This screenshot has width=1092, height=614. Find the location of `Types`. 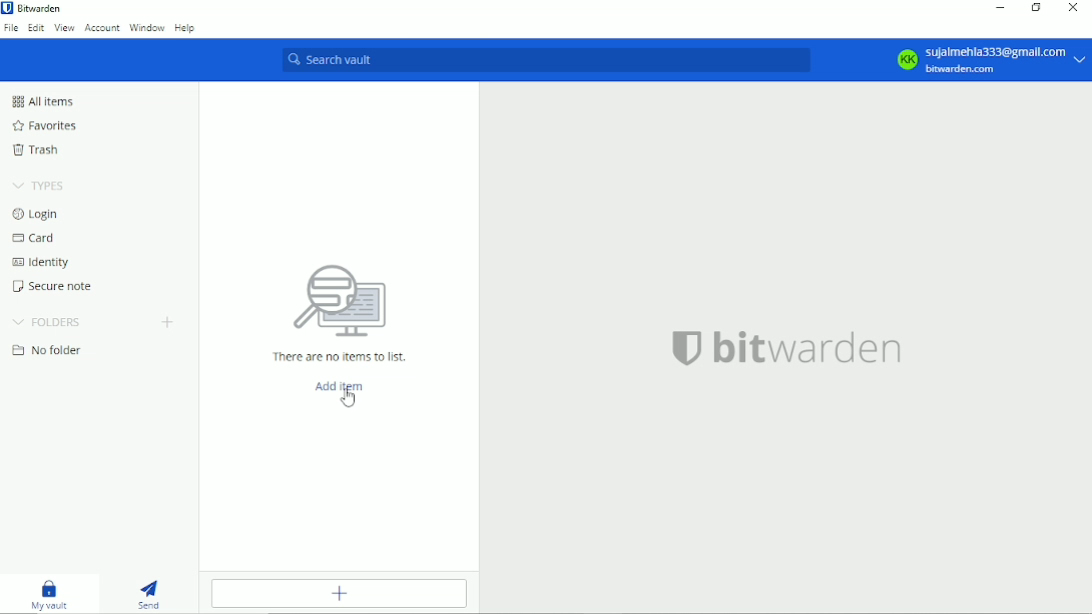

Types is located at coordinates (41, 185).